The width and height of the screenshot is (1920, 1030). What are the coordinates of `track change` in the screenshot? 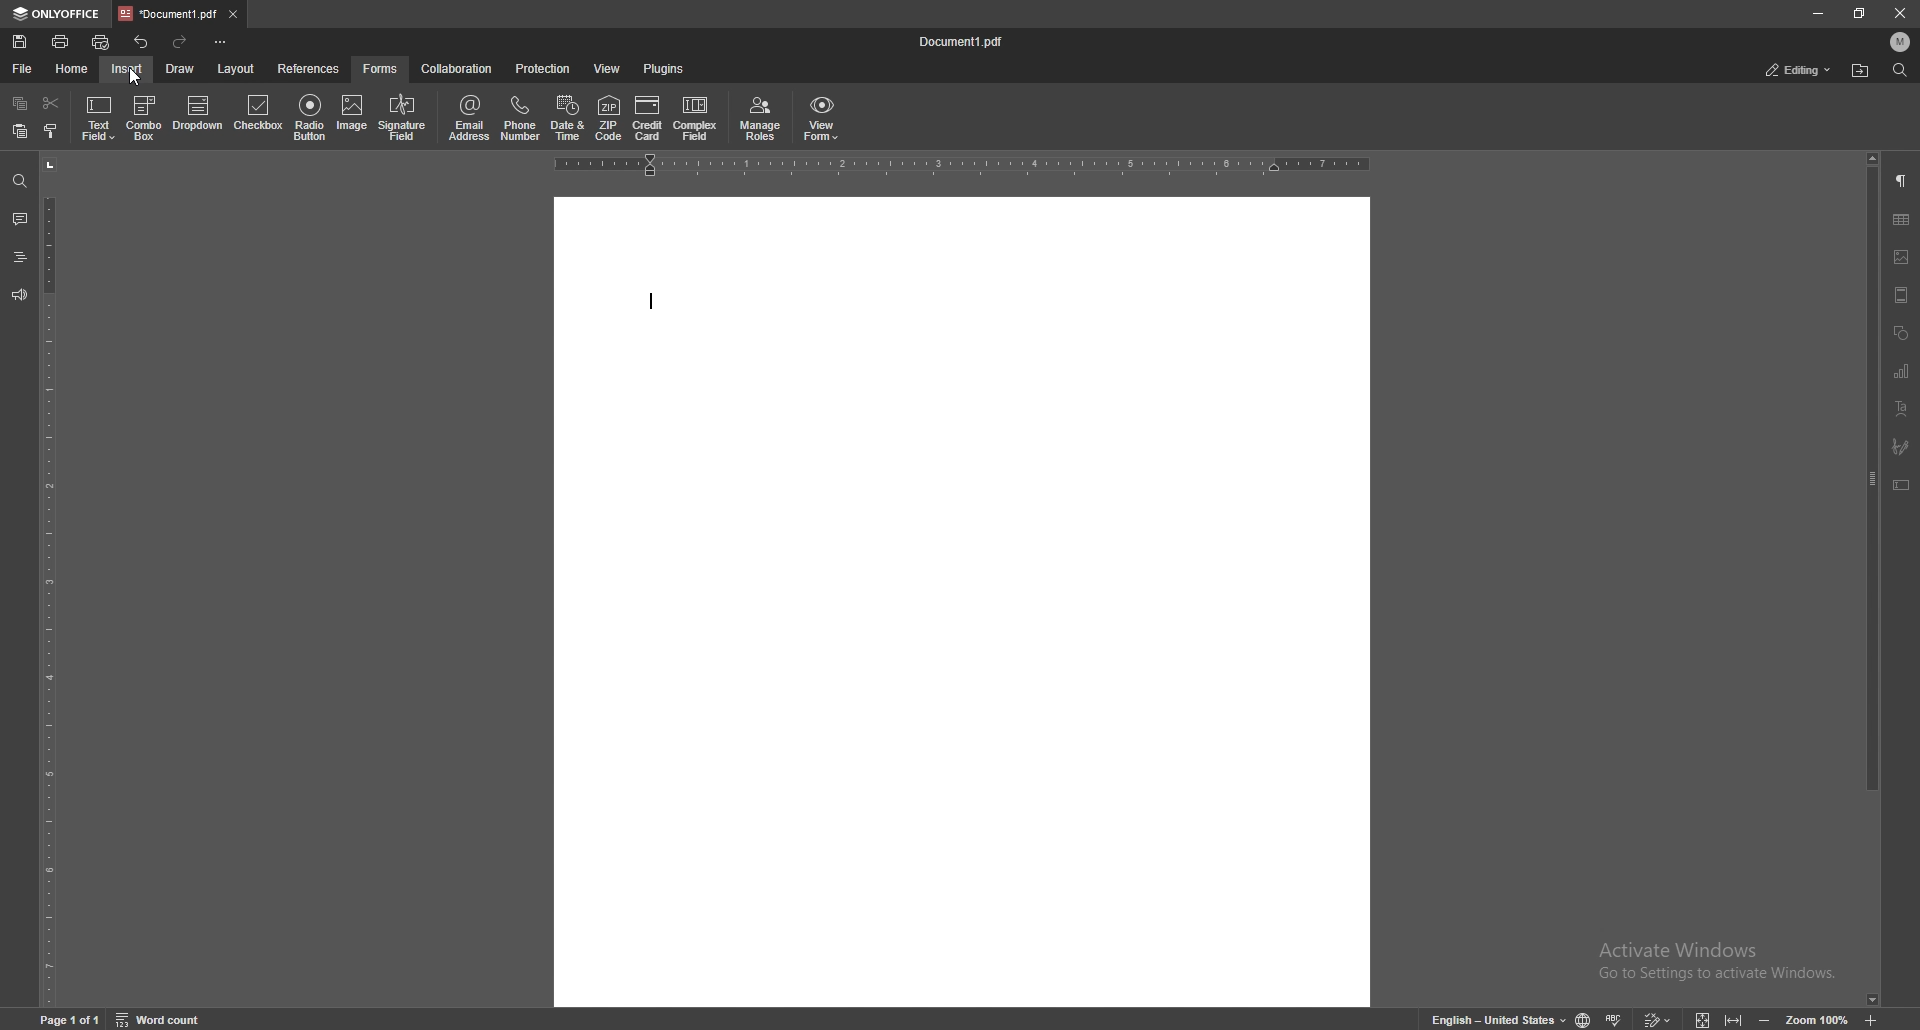 It's located at (1656, 1018).